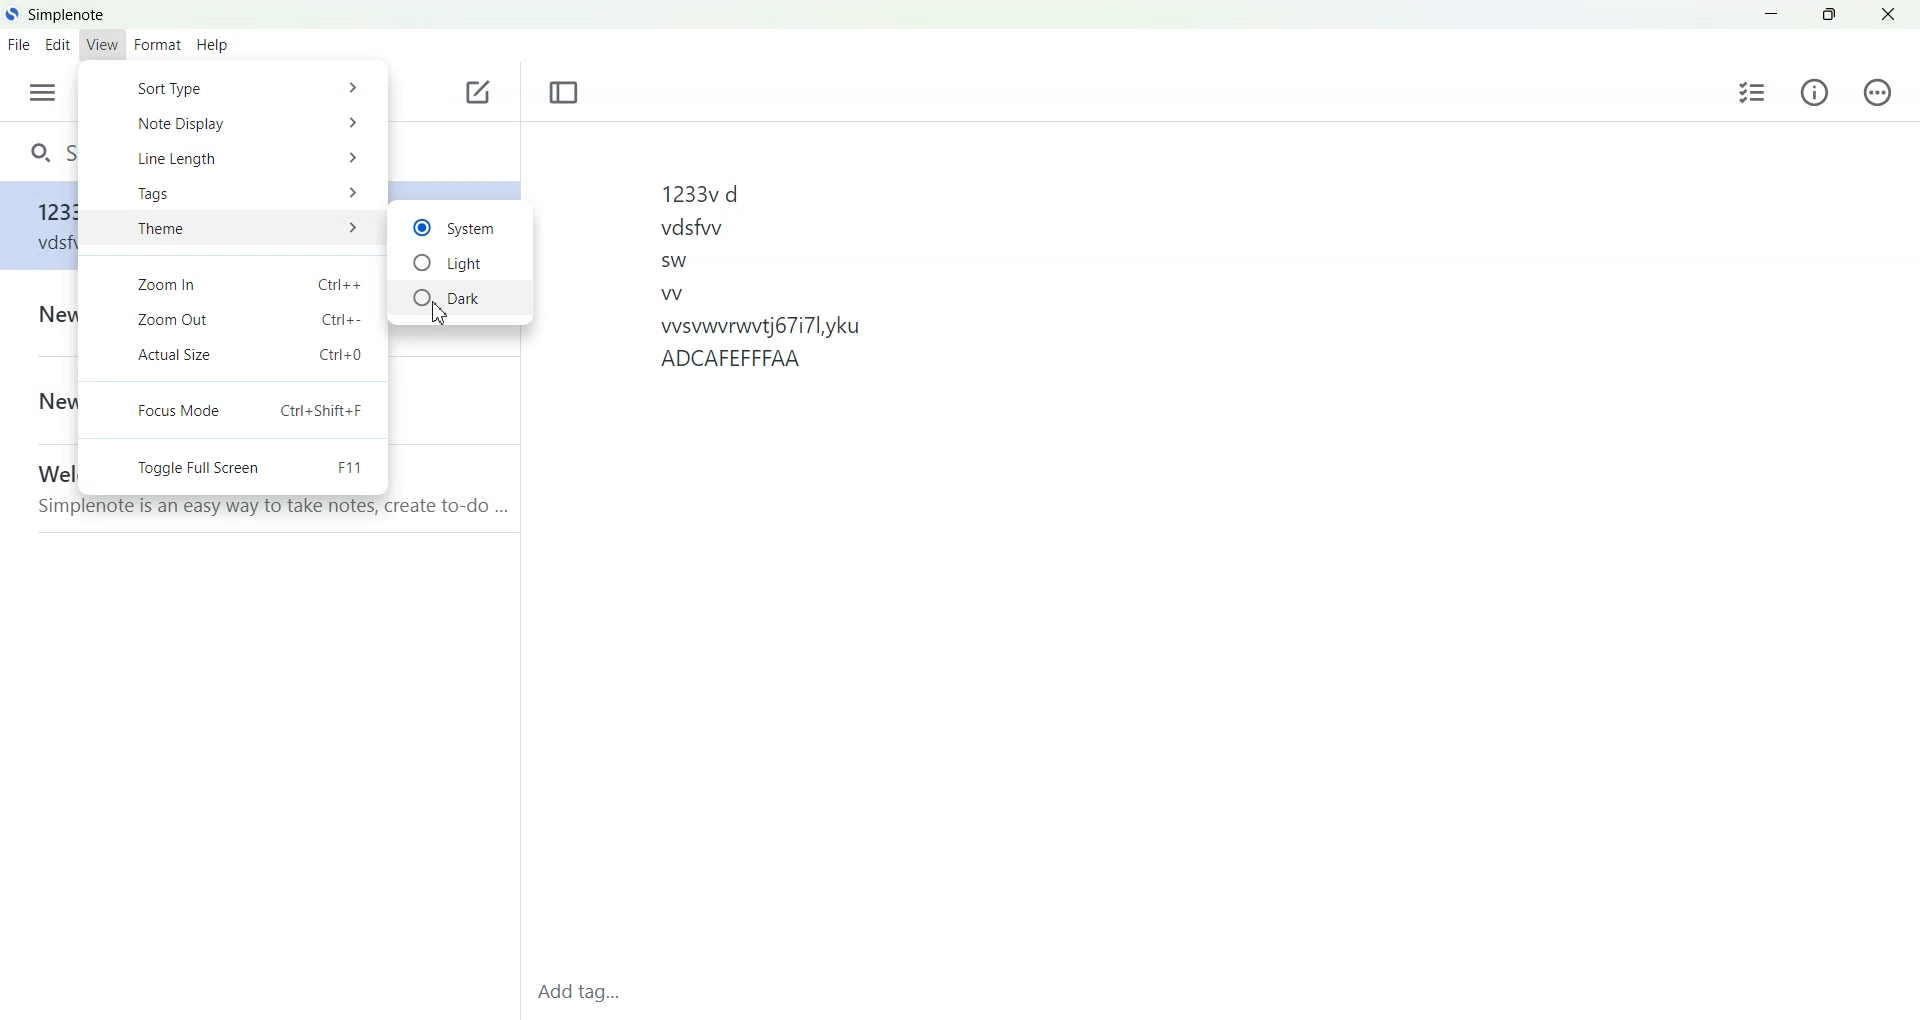  What do you see at coordinates (233, 467) in the screenshot?
I see `Toggle full screen` at bounding box center [233, 467].